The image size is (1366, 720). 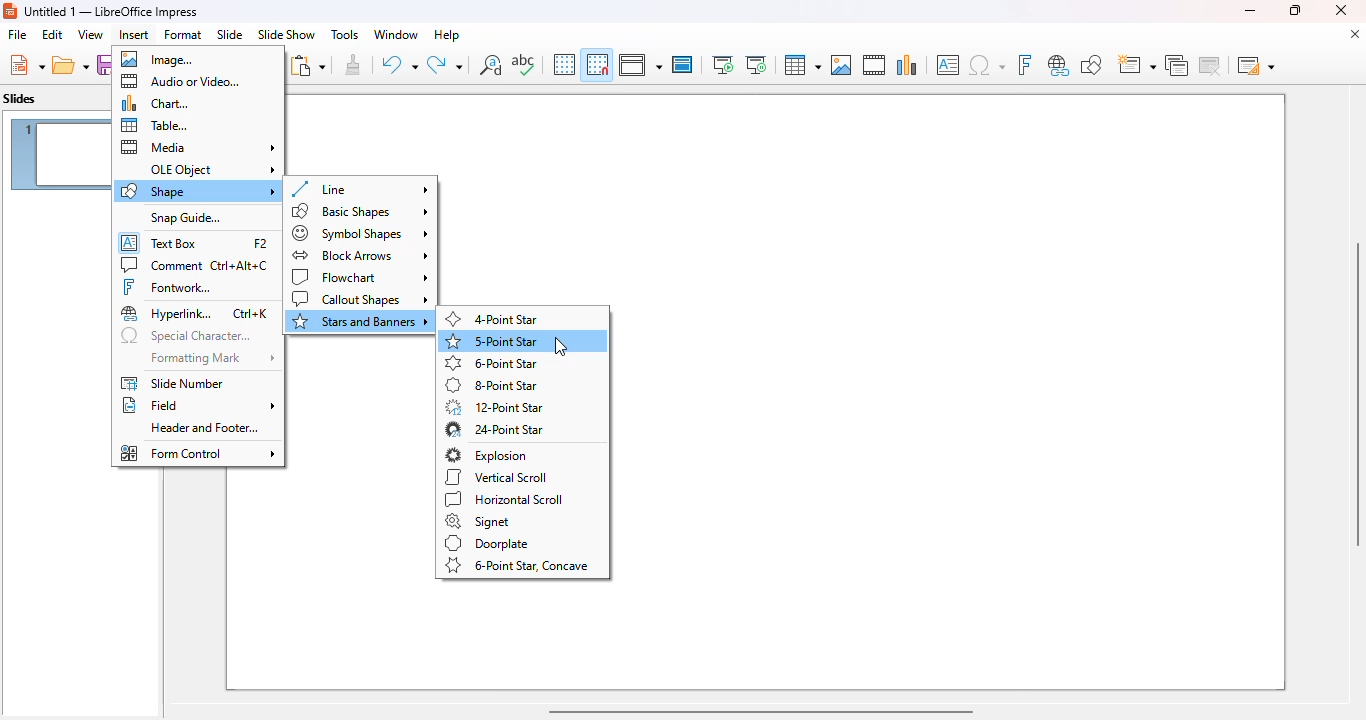 What do you see at coordinates (1177, 65) in the screenshot?
I see `duplicate slide` at bounding box center [1177, 65].